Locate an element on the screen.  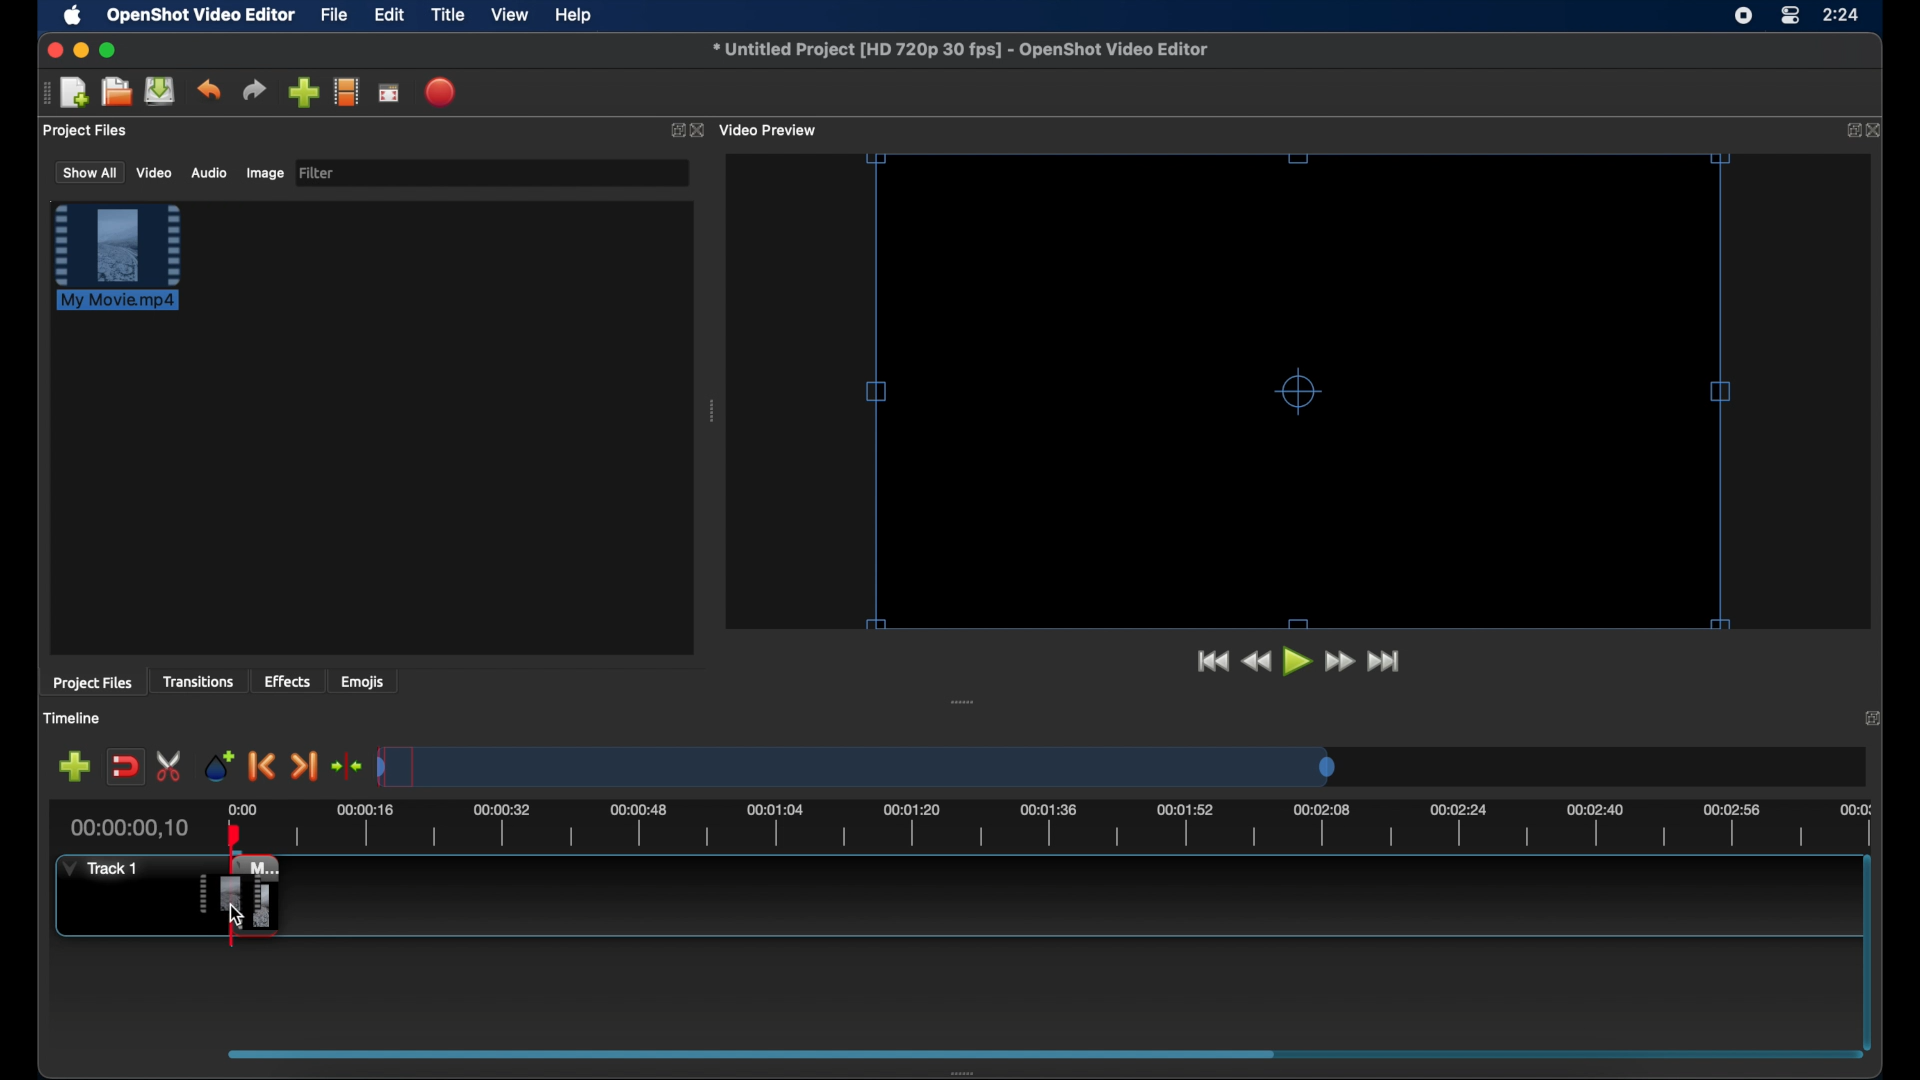
center playhead on the timeline is located at coordinates (348, 765).